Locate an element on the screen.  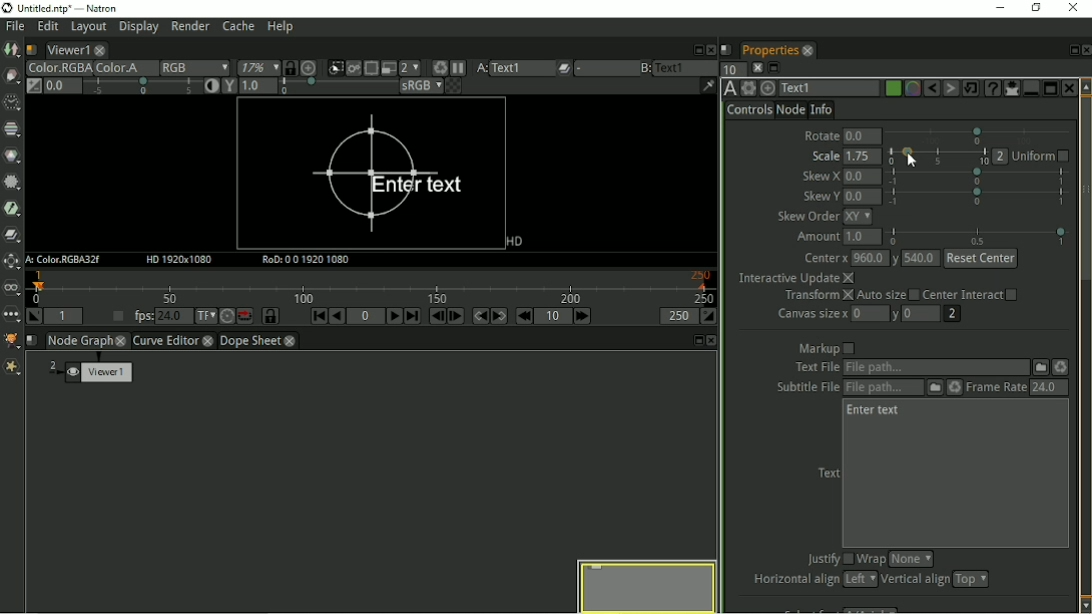
First frame is located at coordinates (317, 316).